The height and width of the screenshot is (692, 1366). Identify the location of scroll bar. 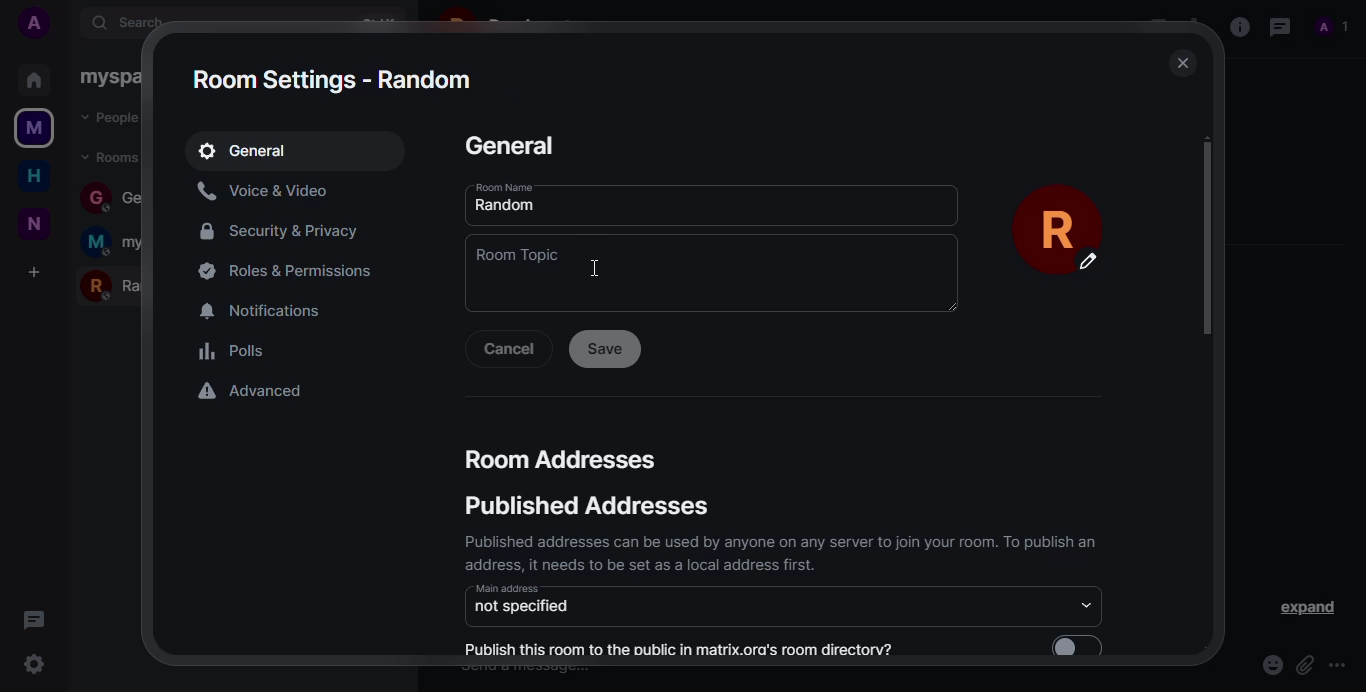
(1207, 232).